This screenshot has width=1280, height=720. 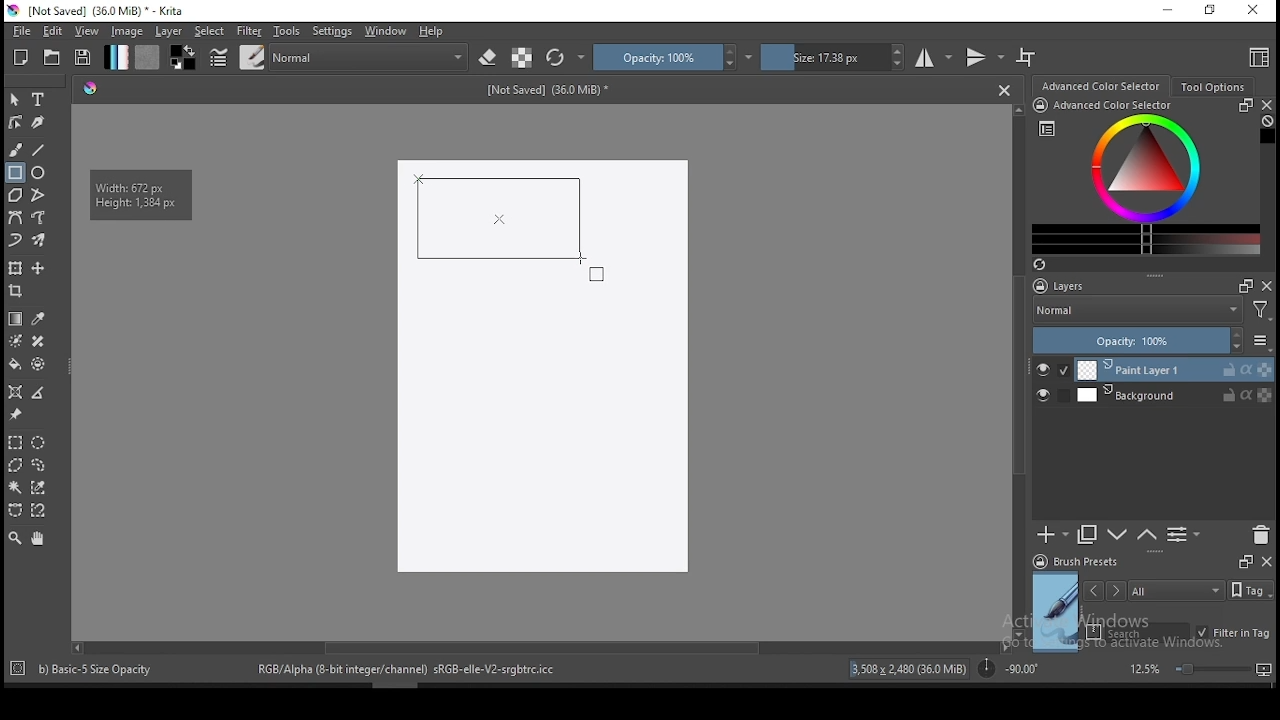 I want to click on layer, so click(x=1175, y=370).